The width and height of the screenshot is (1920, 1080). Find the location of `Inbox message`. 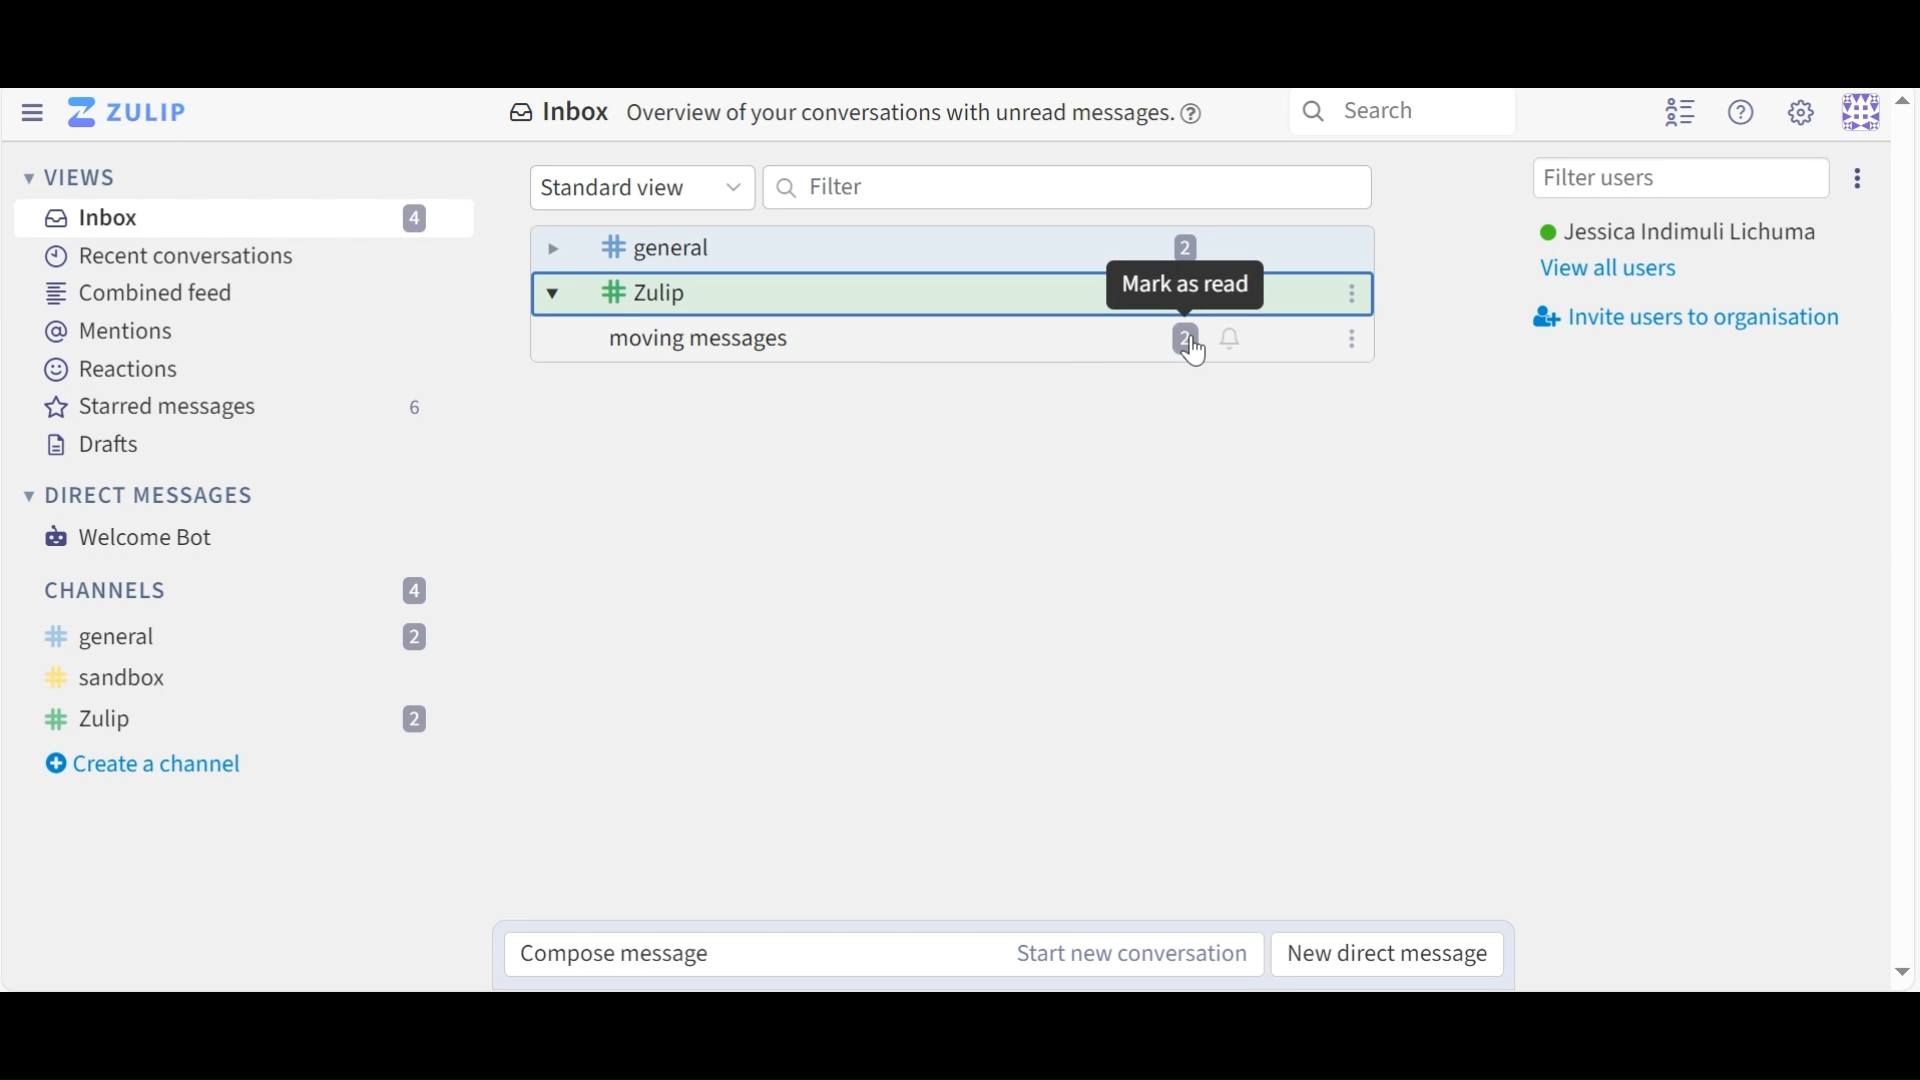

Inbox message is located at coordinates (952, 246).